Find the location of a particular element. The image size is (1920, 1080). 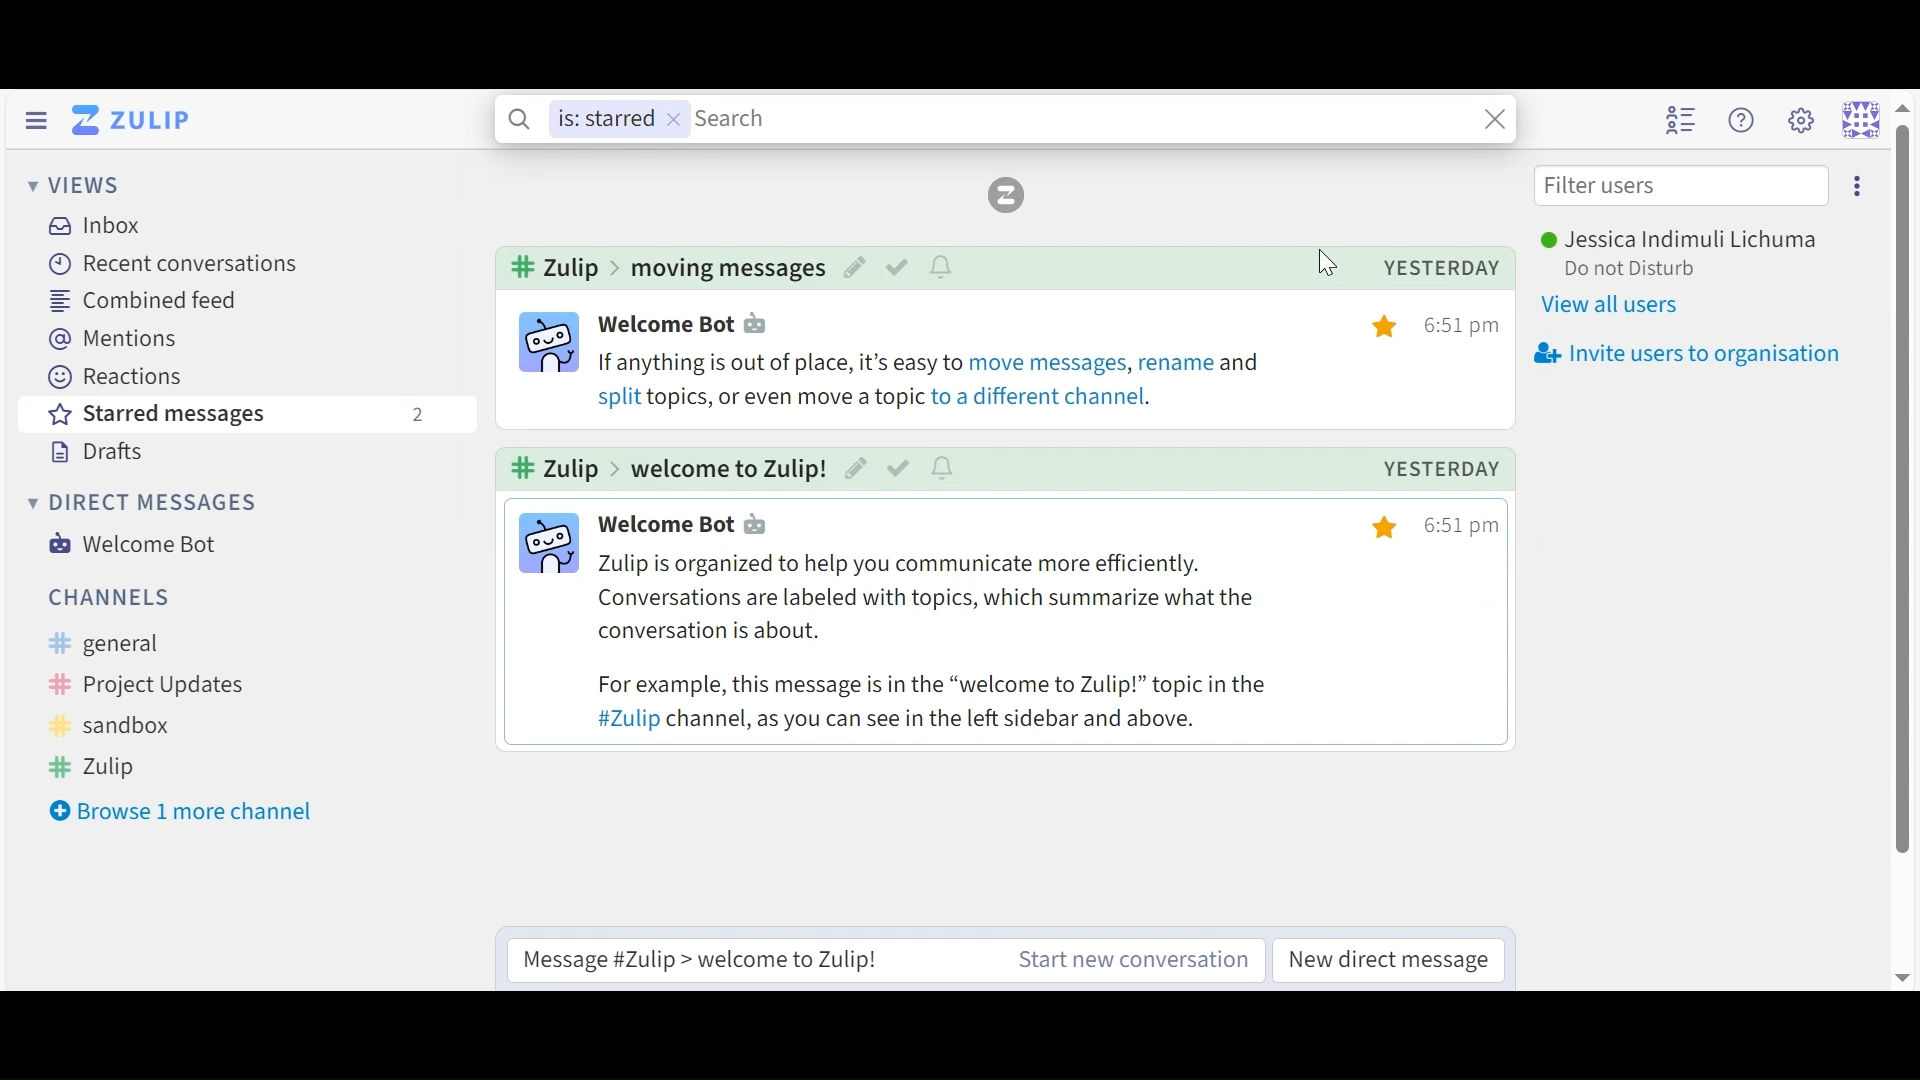

edit is located at coordinates (858, 470).